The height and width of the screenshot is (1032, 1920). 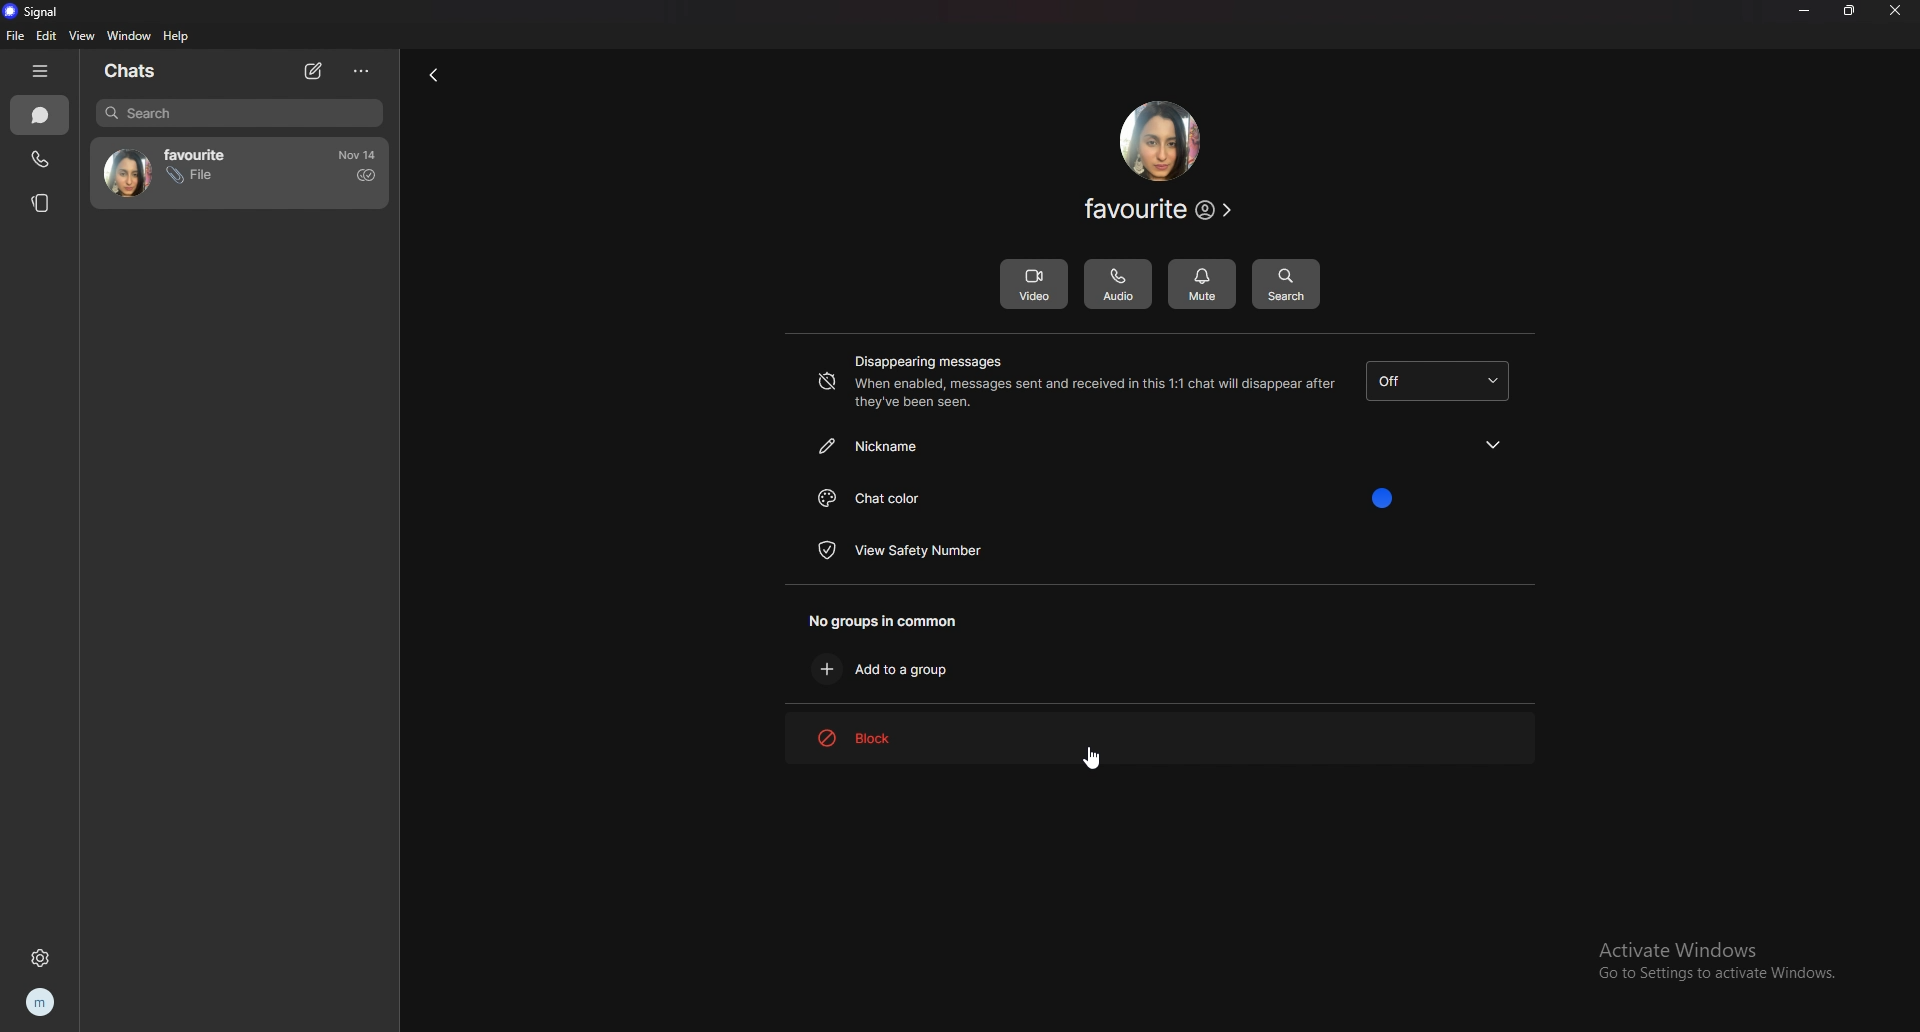 I want to click on contact photo, so click(x=1159, y=140).